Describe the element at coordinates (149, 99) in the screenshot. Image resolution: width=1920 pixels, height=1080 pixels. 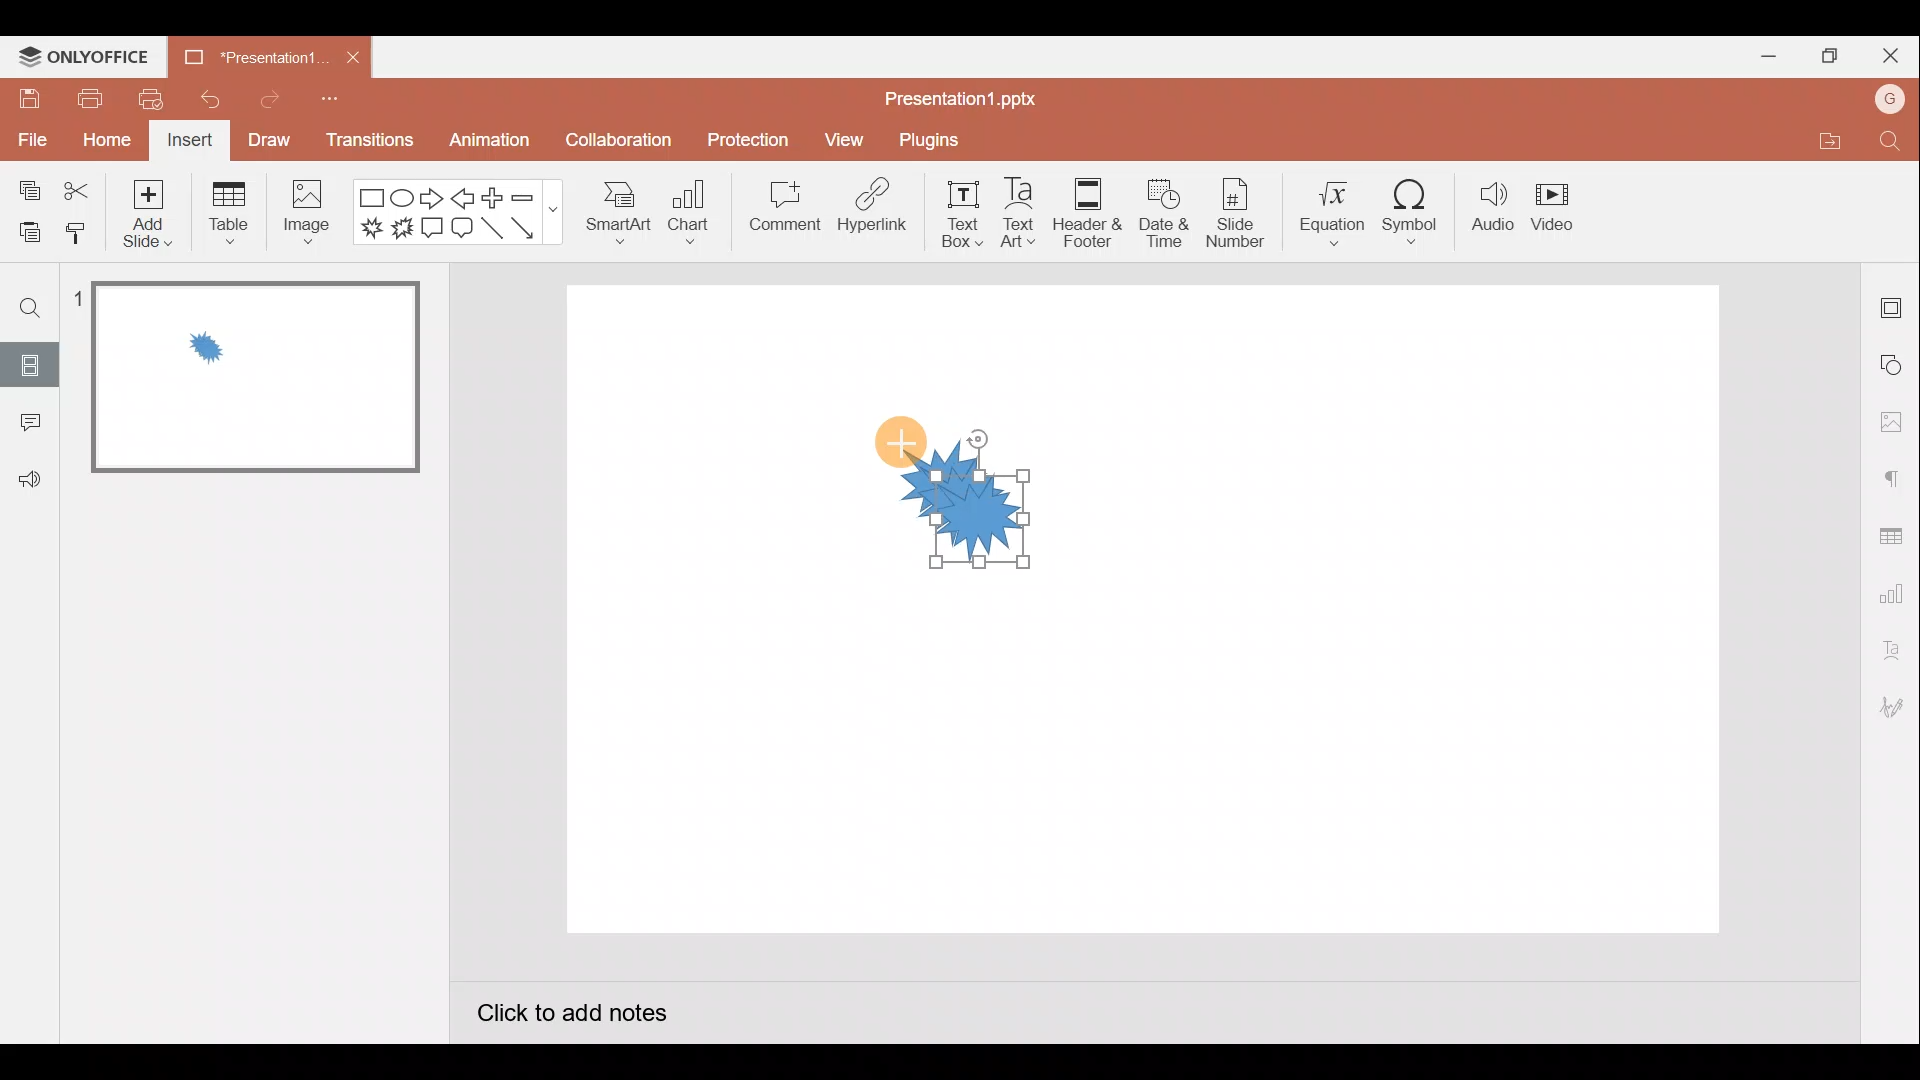
I see `Quick print` at that location.